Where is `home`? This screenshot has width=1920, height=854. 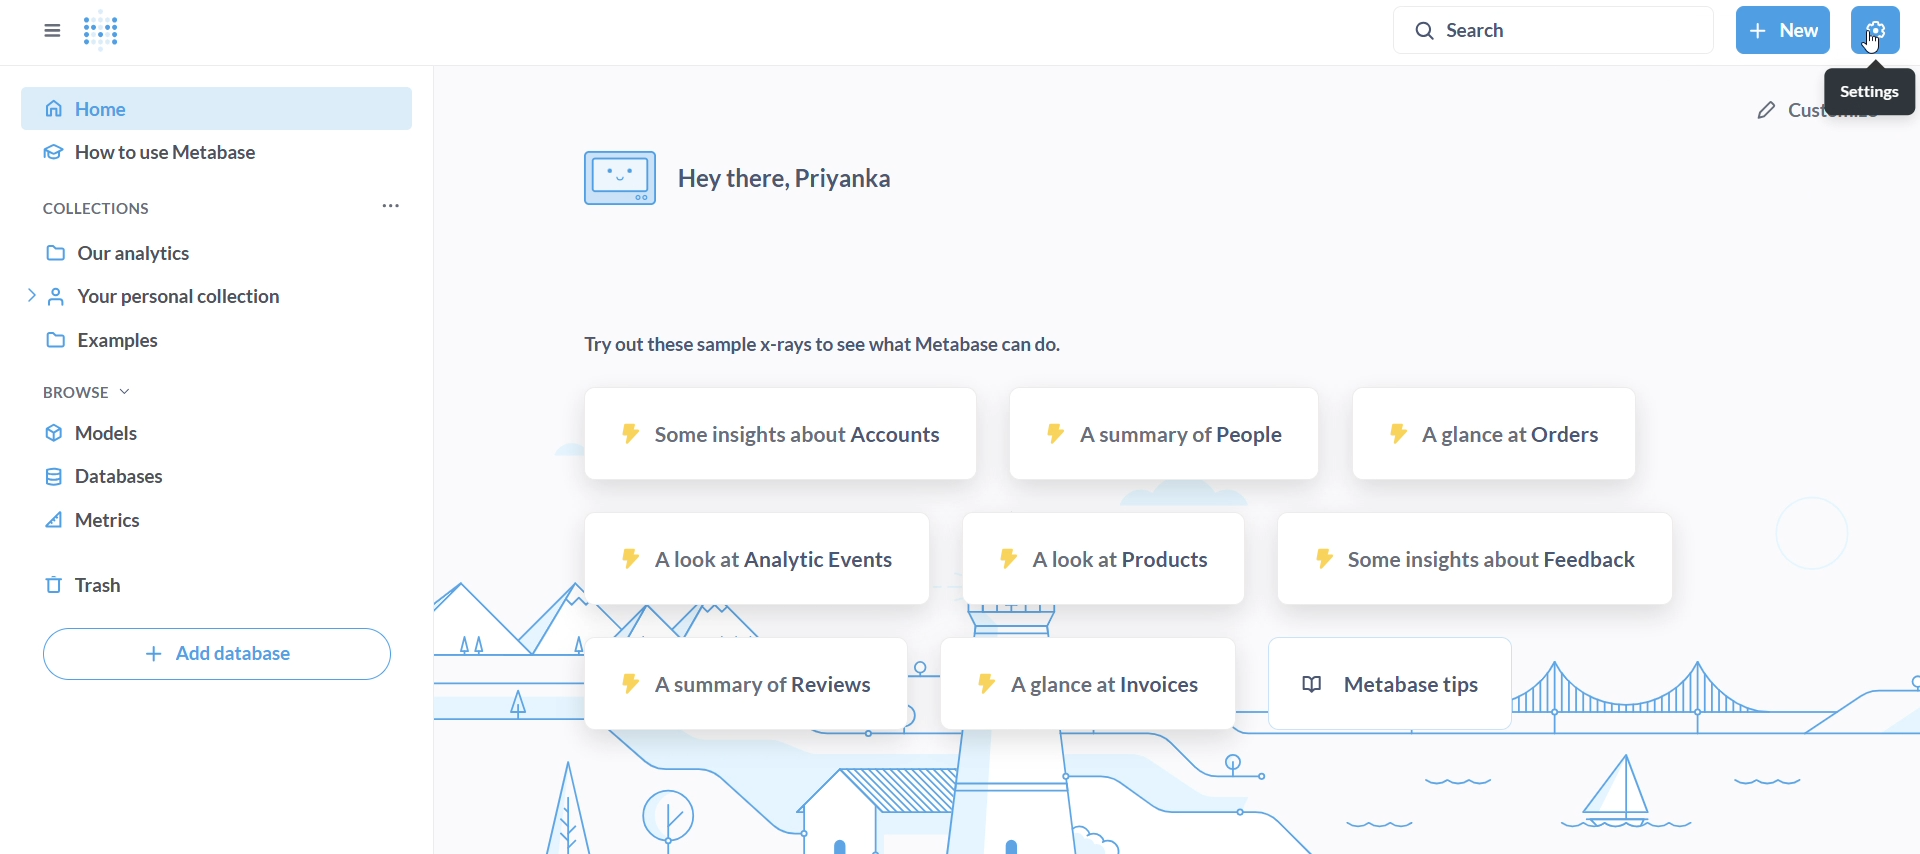 home is located at coordinates (226, 106).